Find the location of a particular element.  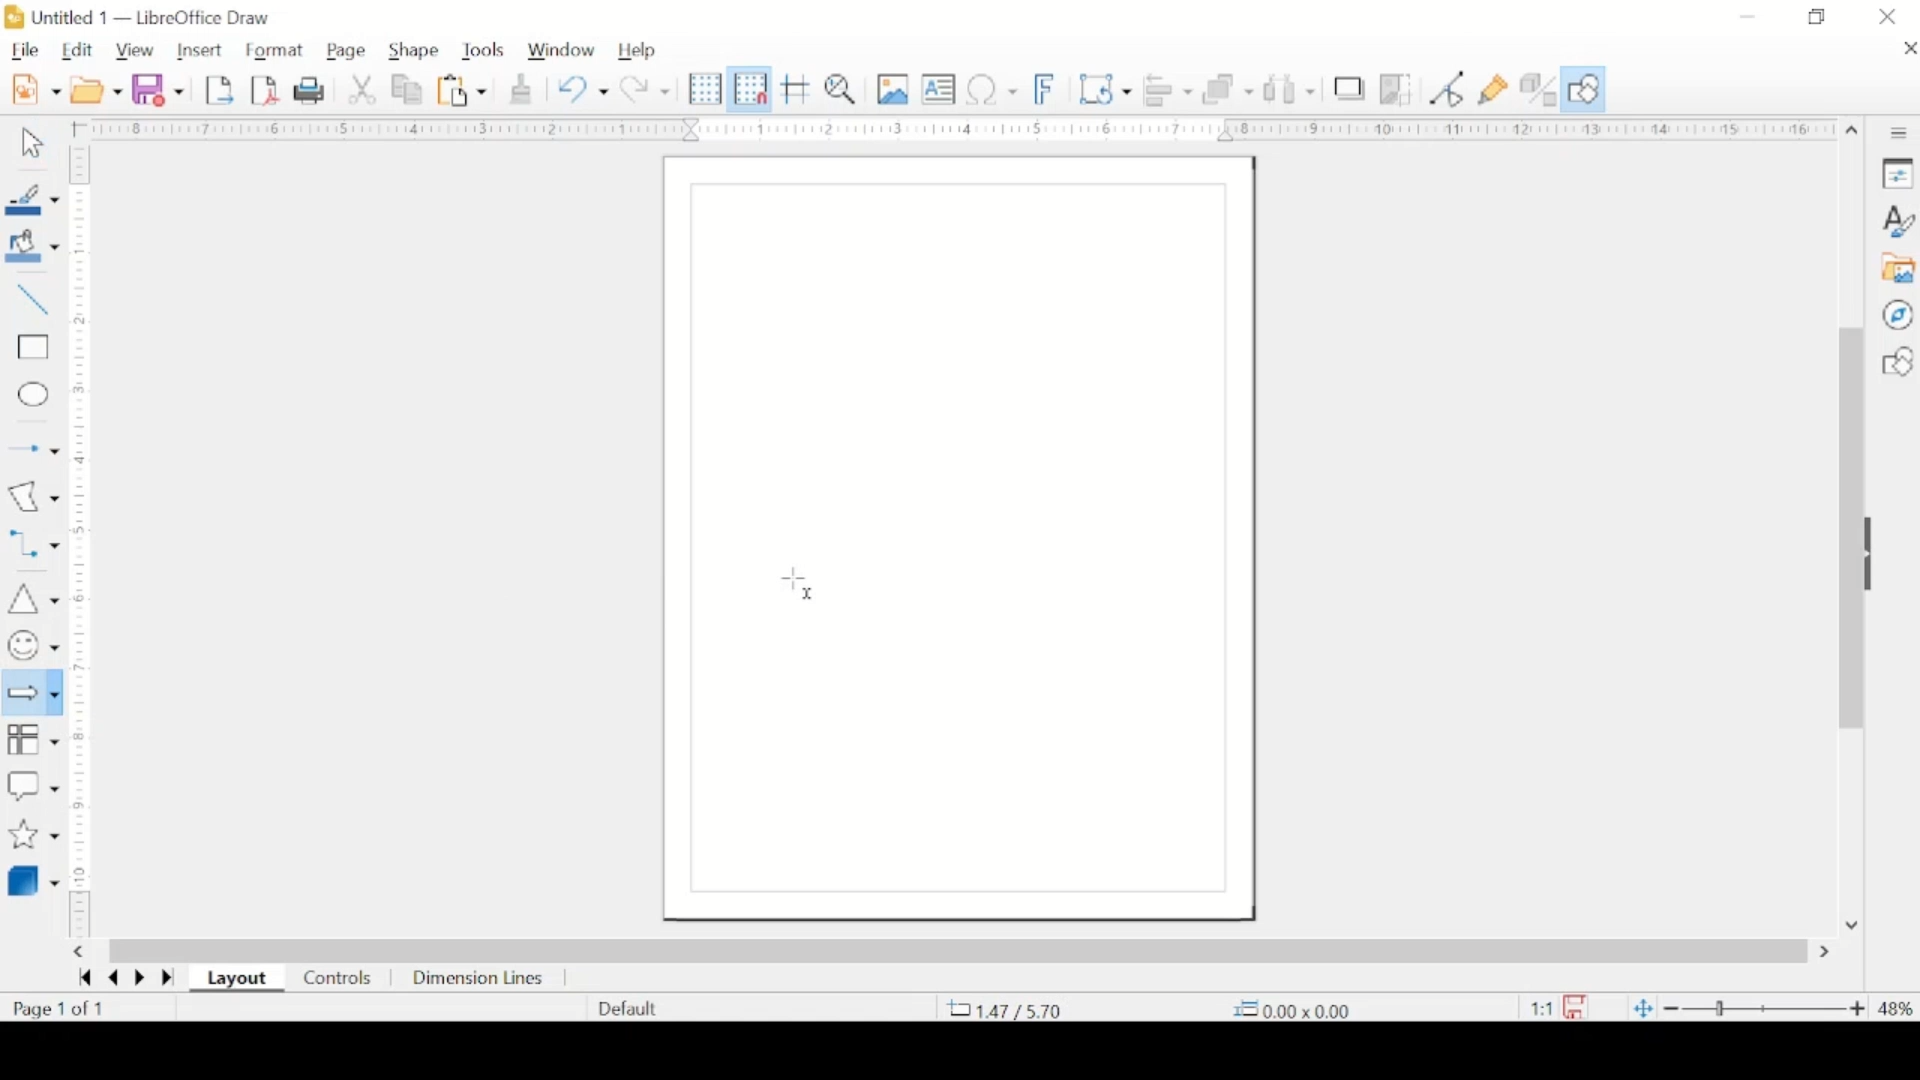

scroll left is located at coordinates (77, 952).